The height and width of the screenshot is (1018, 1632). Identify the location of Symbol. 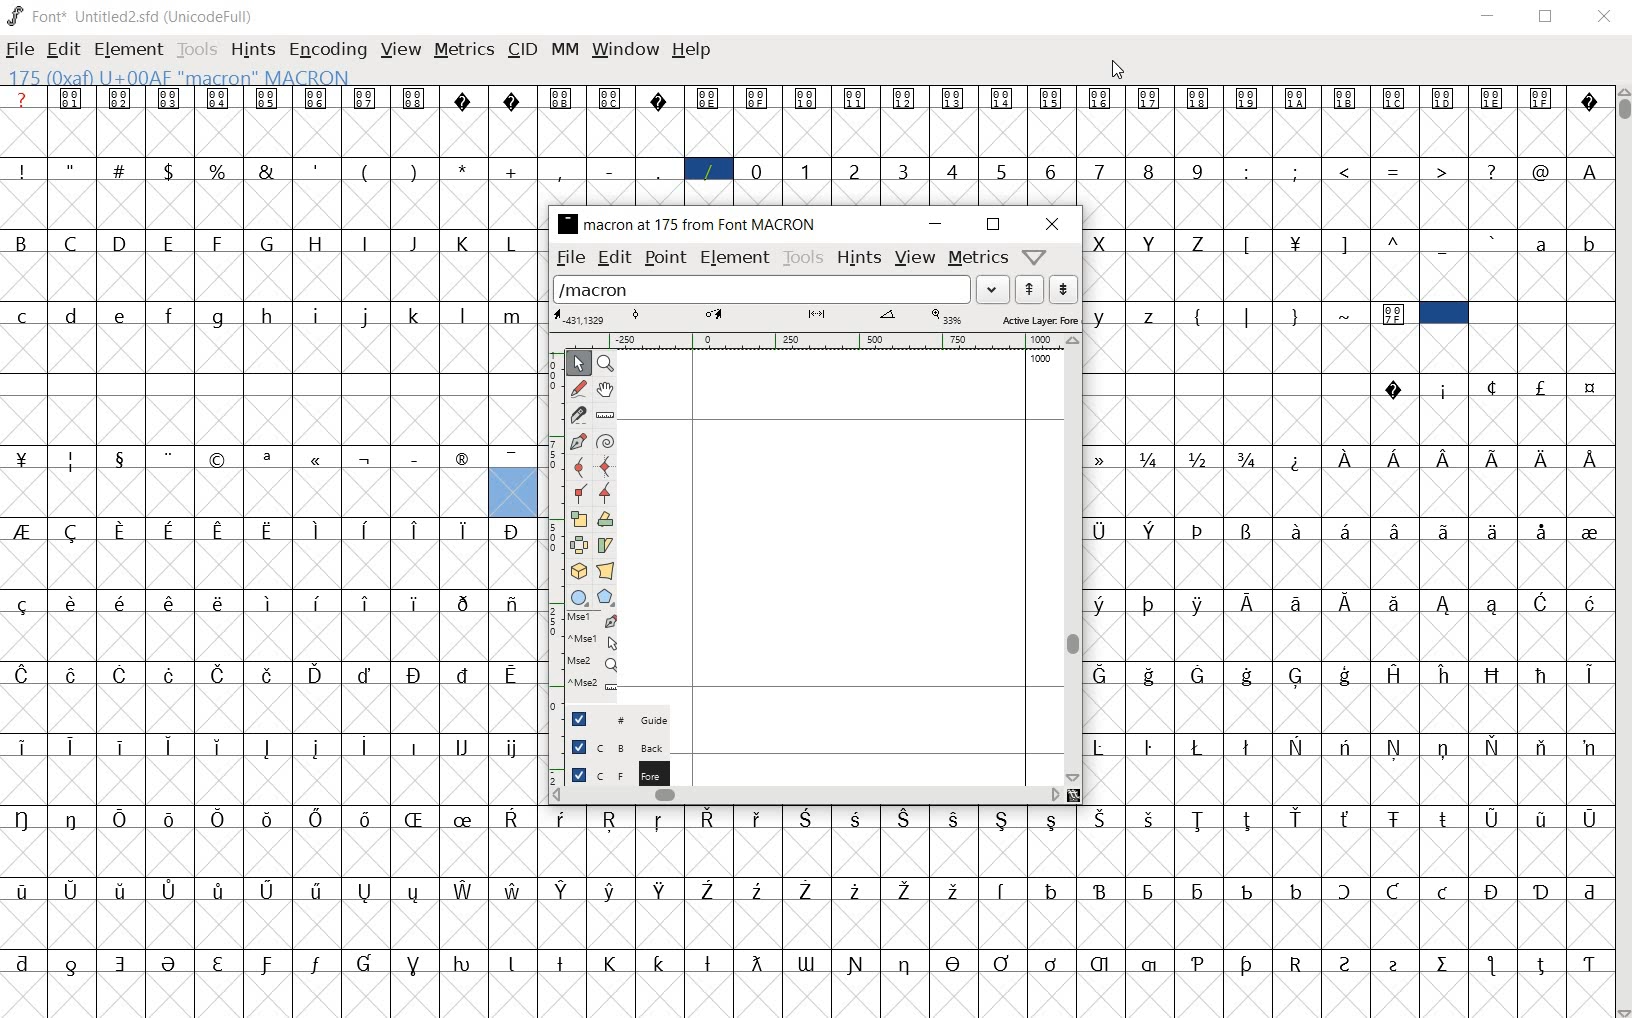
(221, 603).